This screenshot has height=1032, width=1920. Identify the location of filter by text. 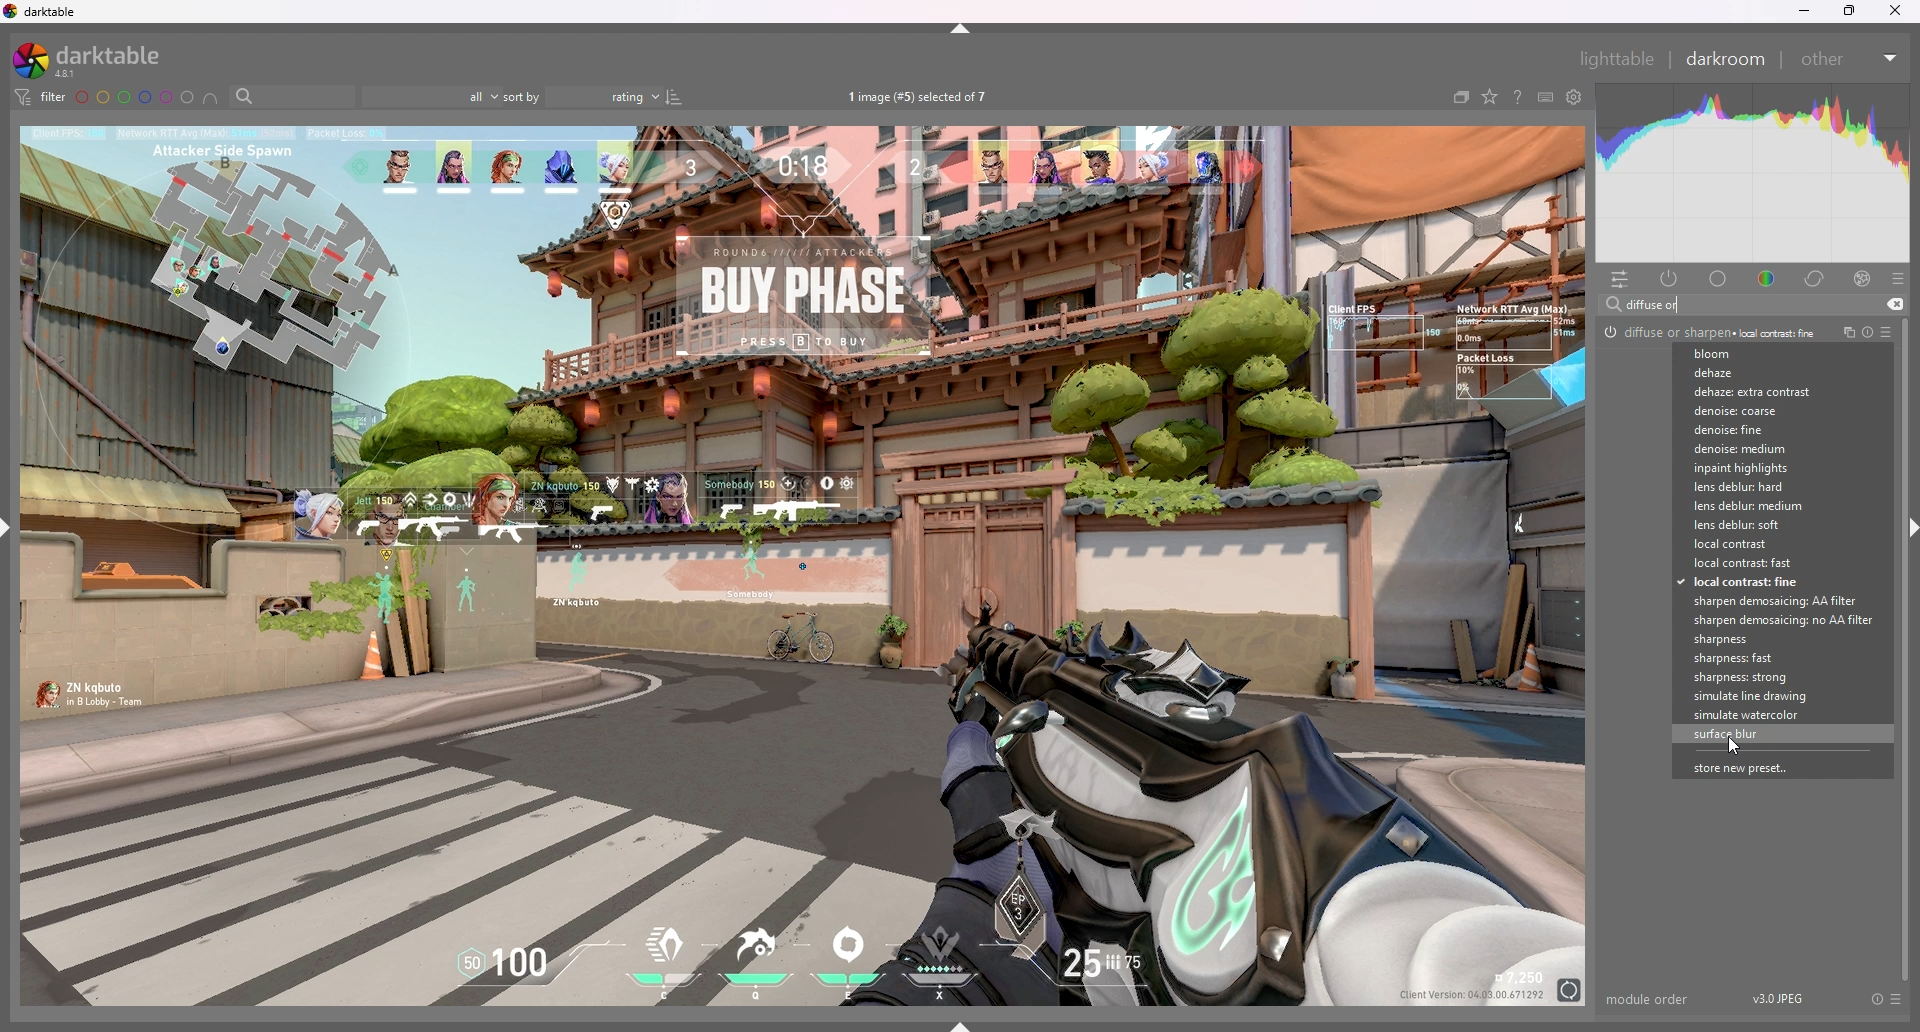
(291, 96).